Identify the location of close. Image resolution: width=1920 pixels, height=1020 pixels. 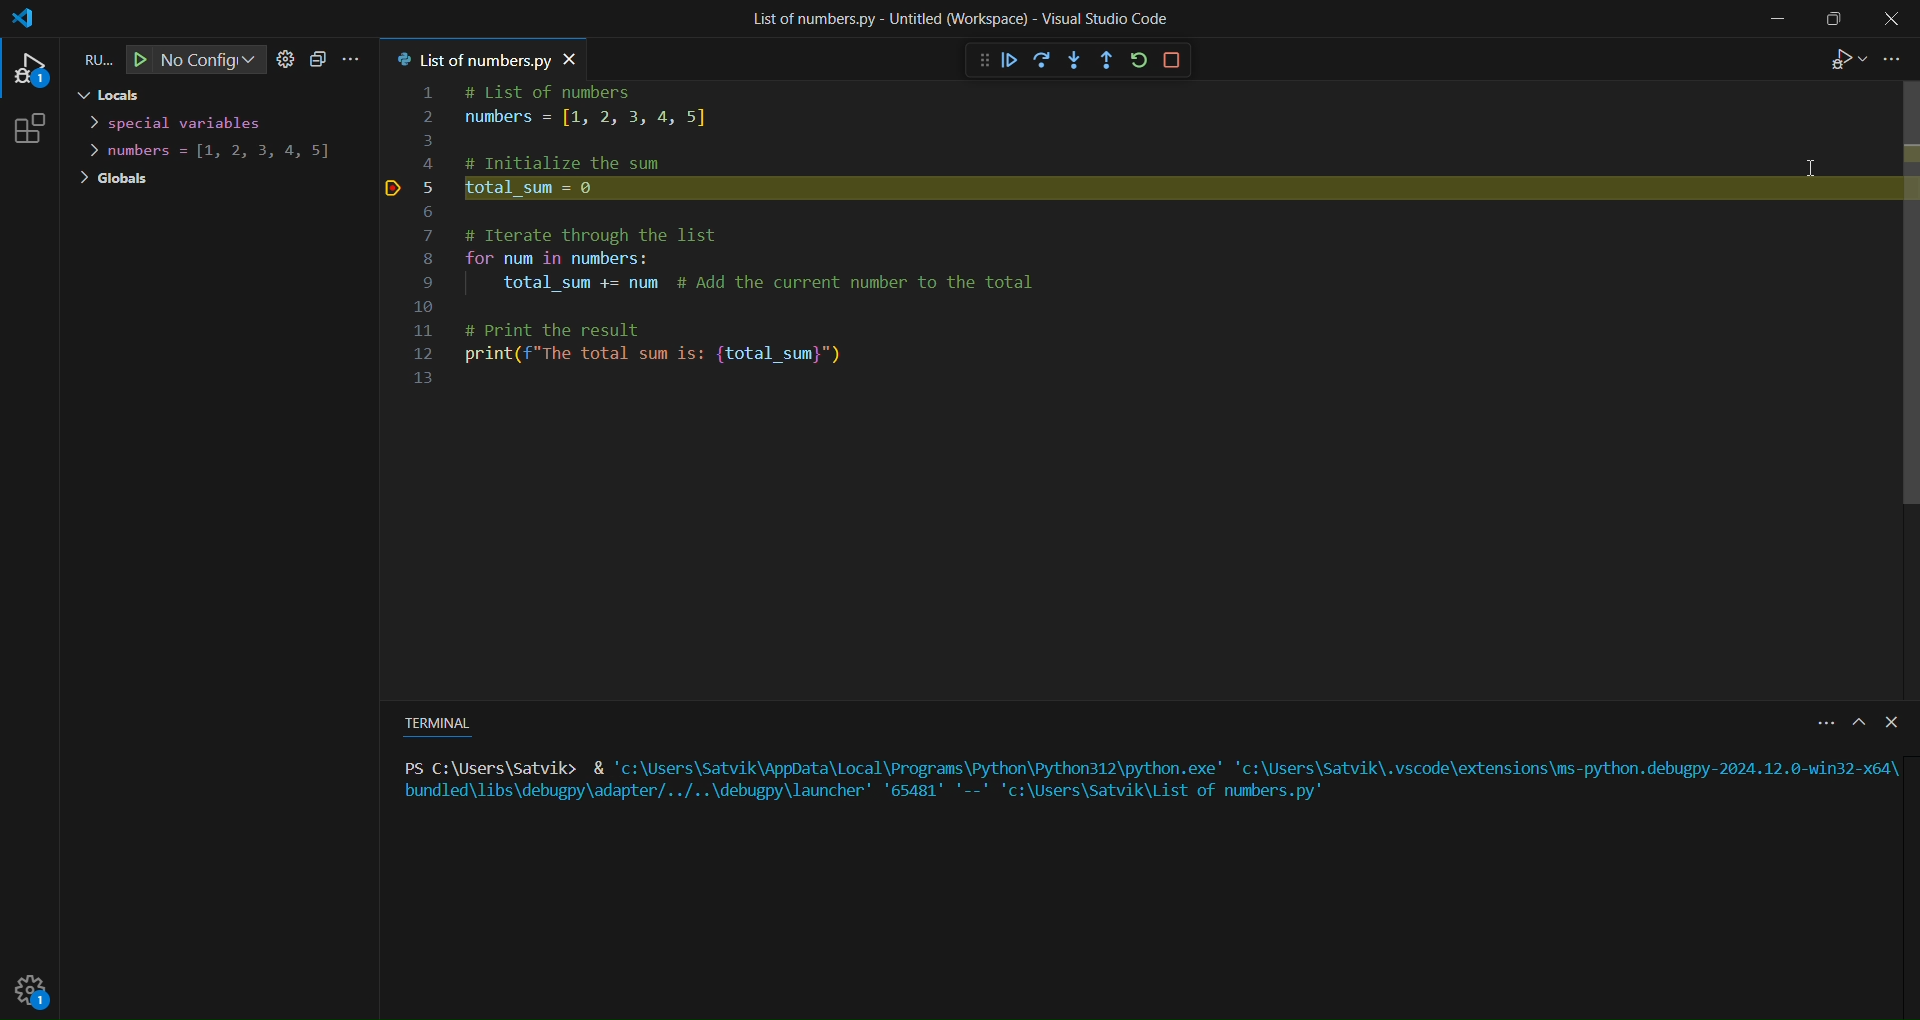
(1894, 18).